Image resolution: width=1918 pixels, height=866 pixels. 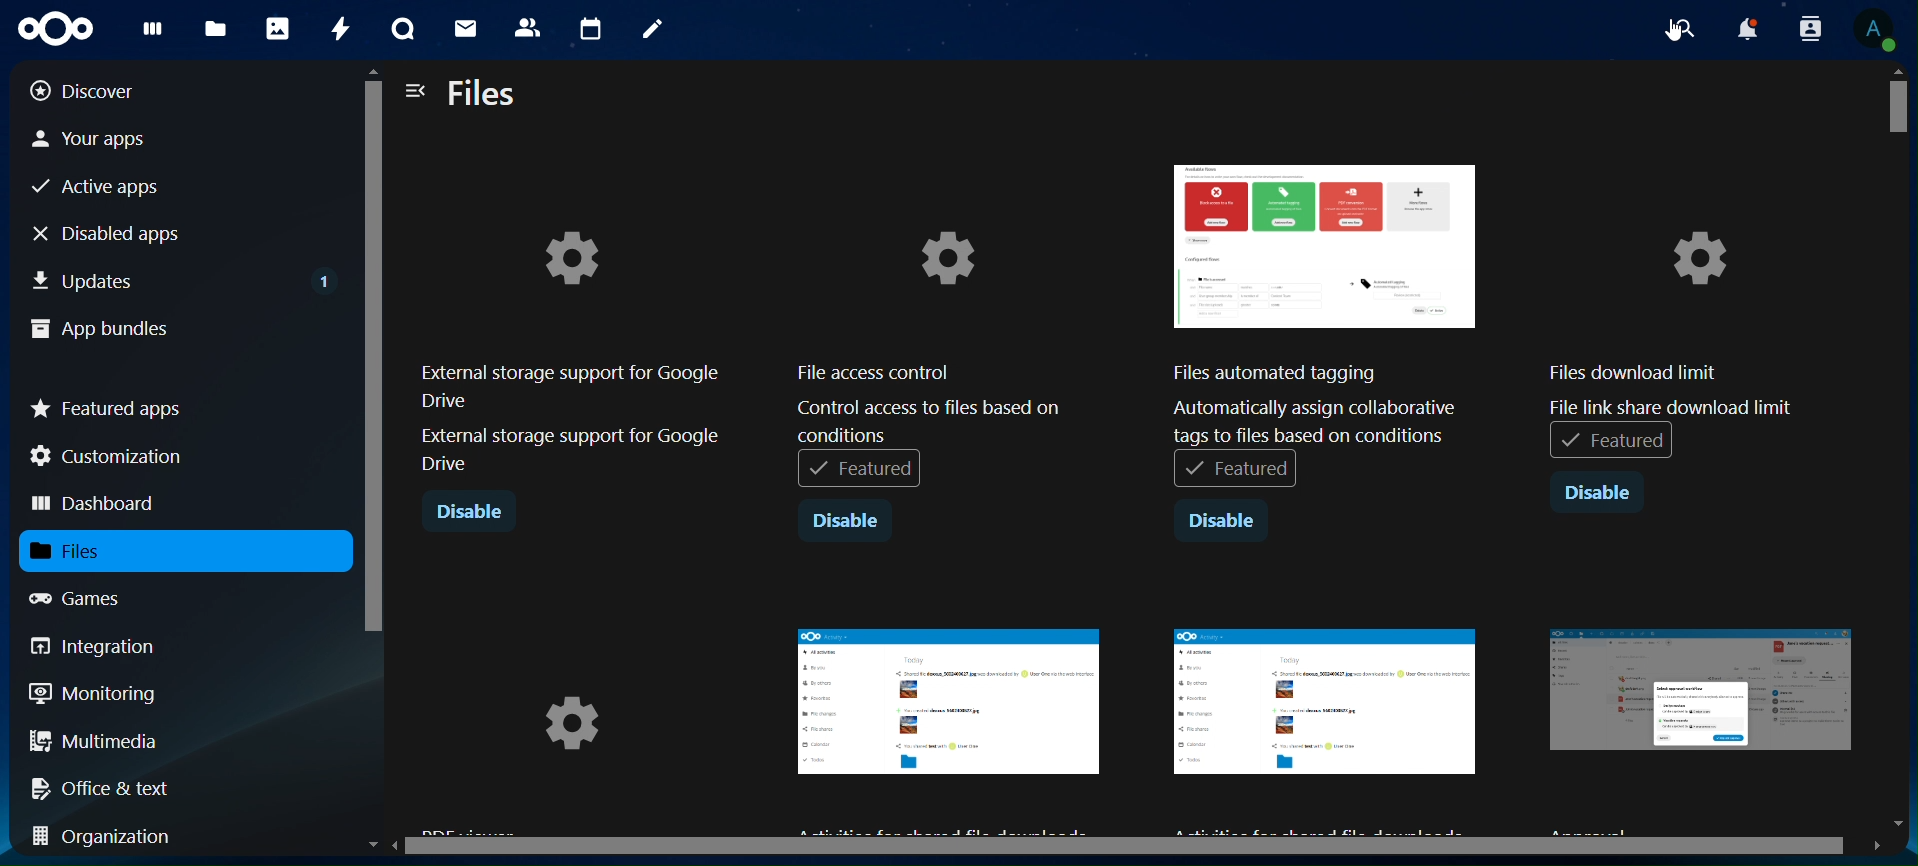 I want to click on office & text, so click(x=107, y=787).